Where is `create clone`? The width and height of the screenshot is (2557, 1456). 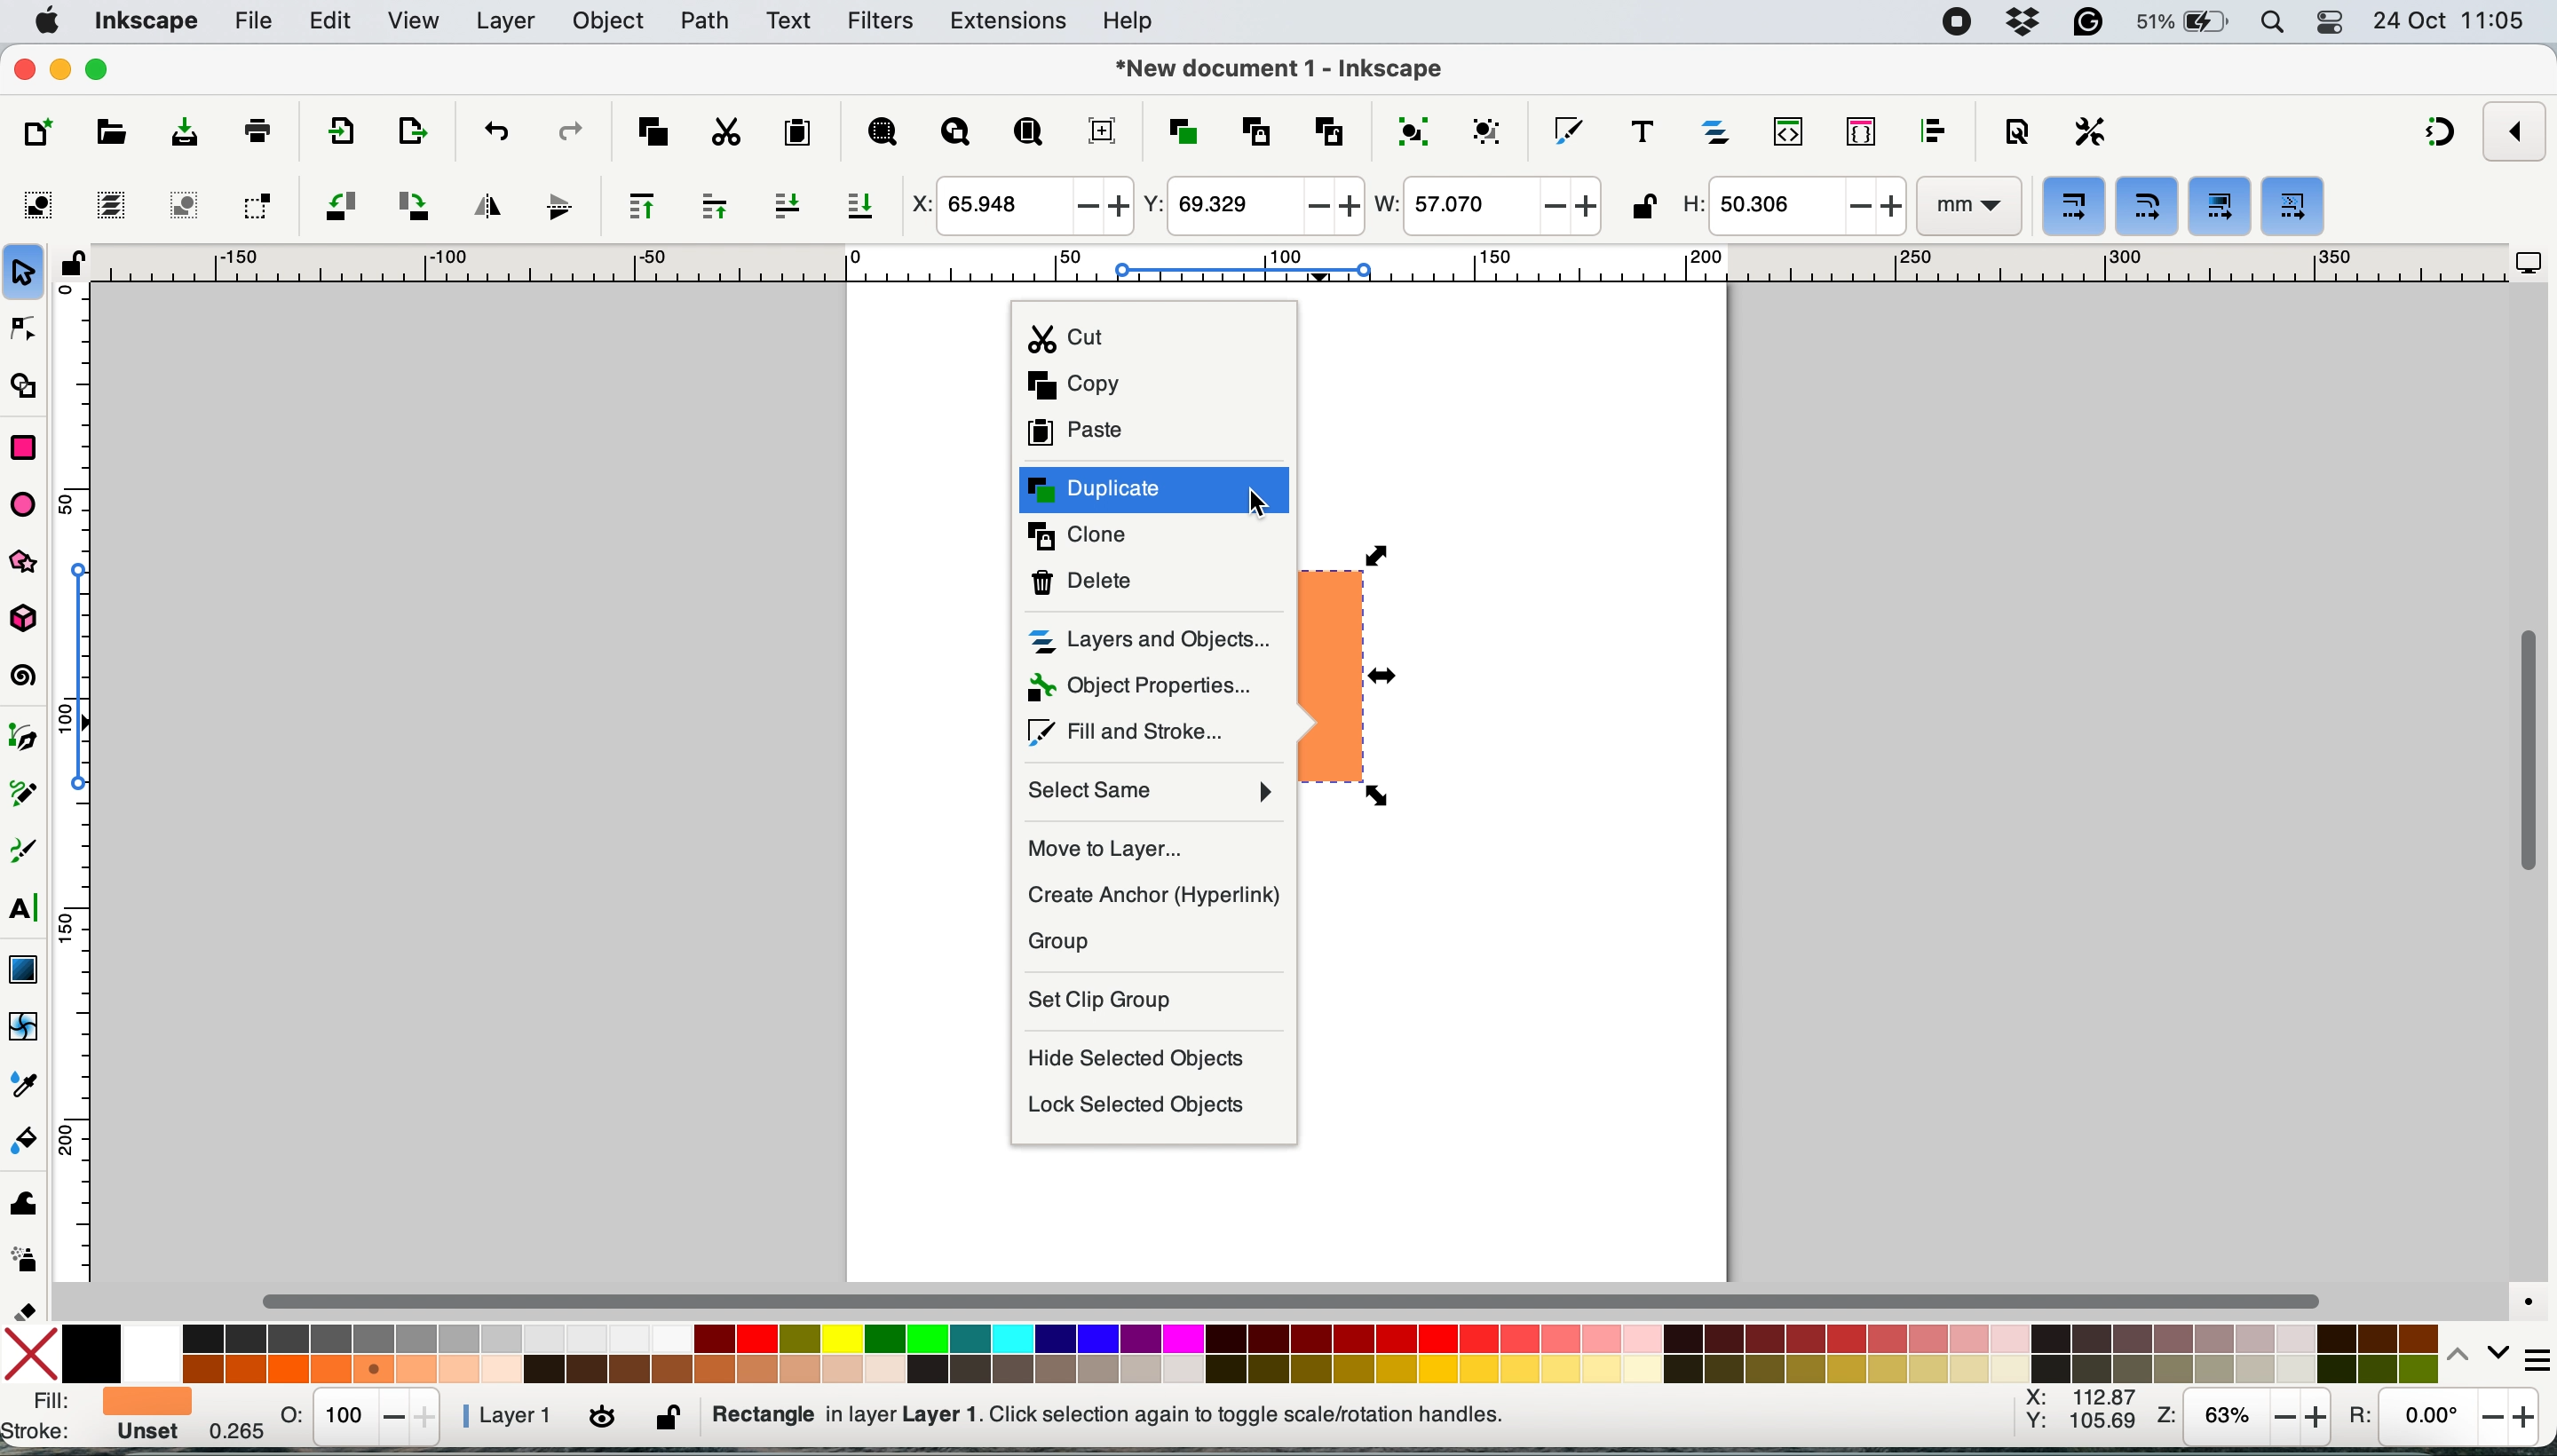
create clone is located at coordinates (1252, 131).